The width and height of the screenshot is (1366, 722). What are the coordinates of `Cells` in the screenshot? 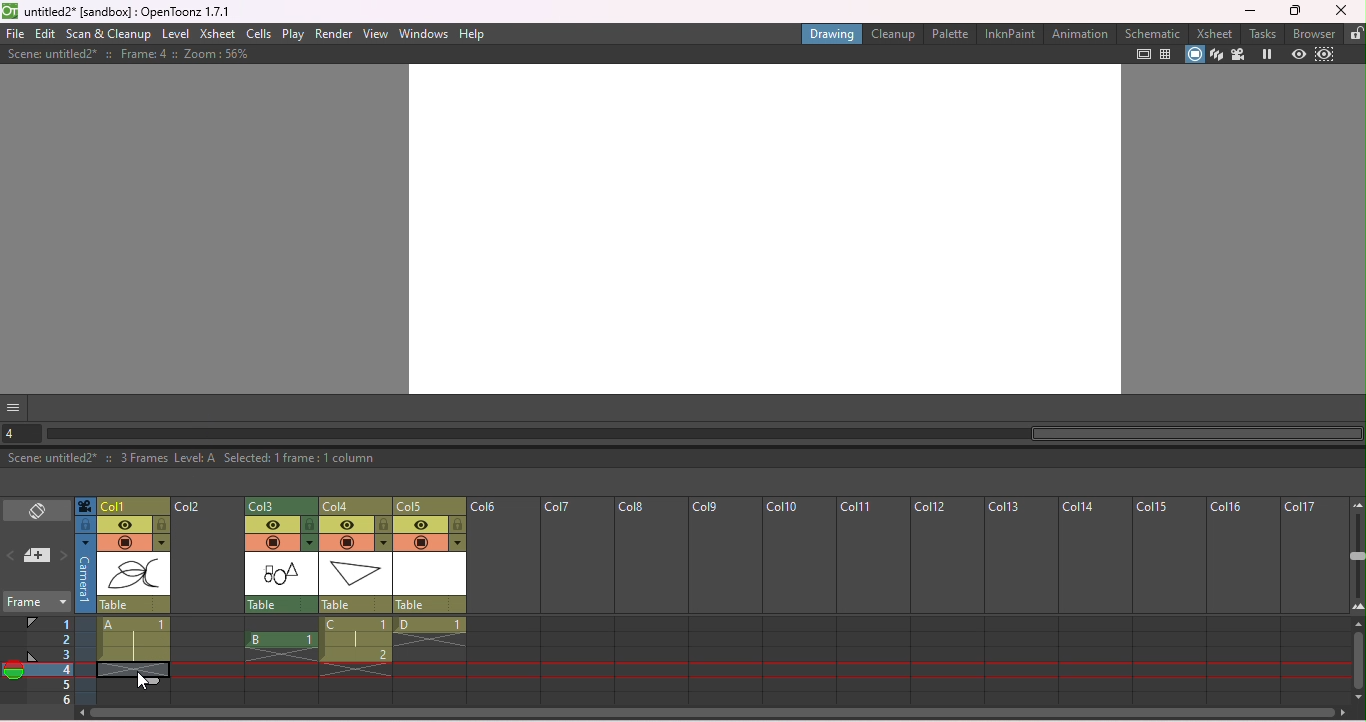 It's located at (258, 33).